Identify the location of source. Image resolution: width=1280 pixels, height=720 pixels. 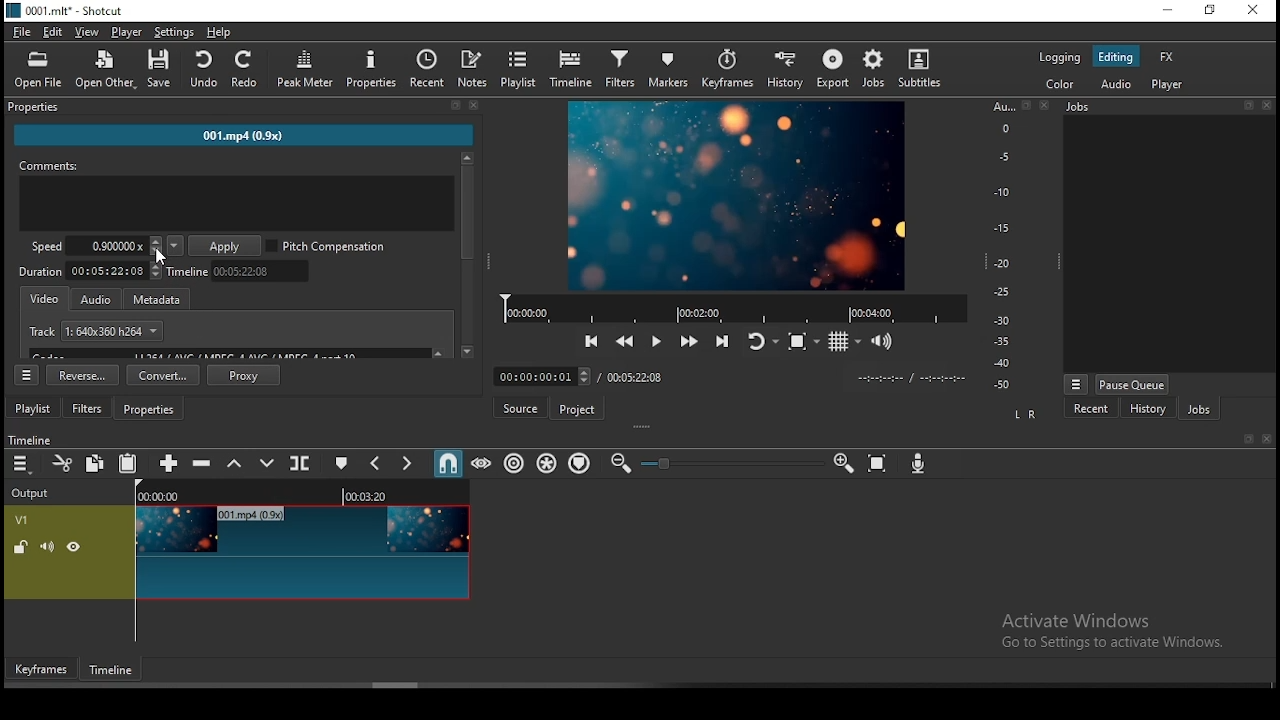
(523, 407).